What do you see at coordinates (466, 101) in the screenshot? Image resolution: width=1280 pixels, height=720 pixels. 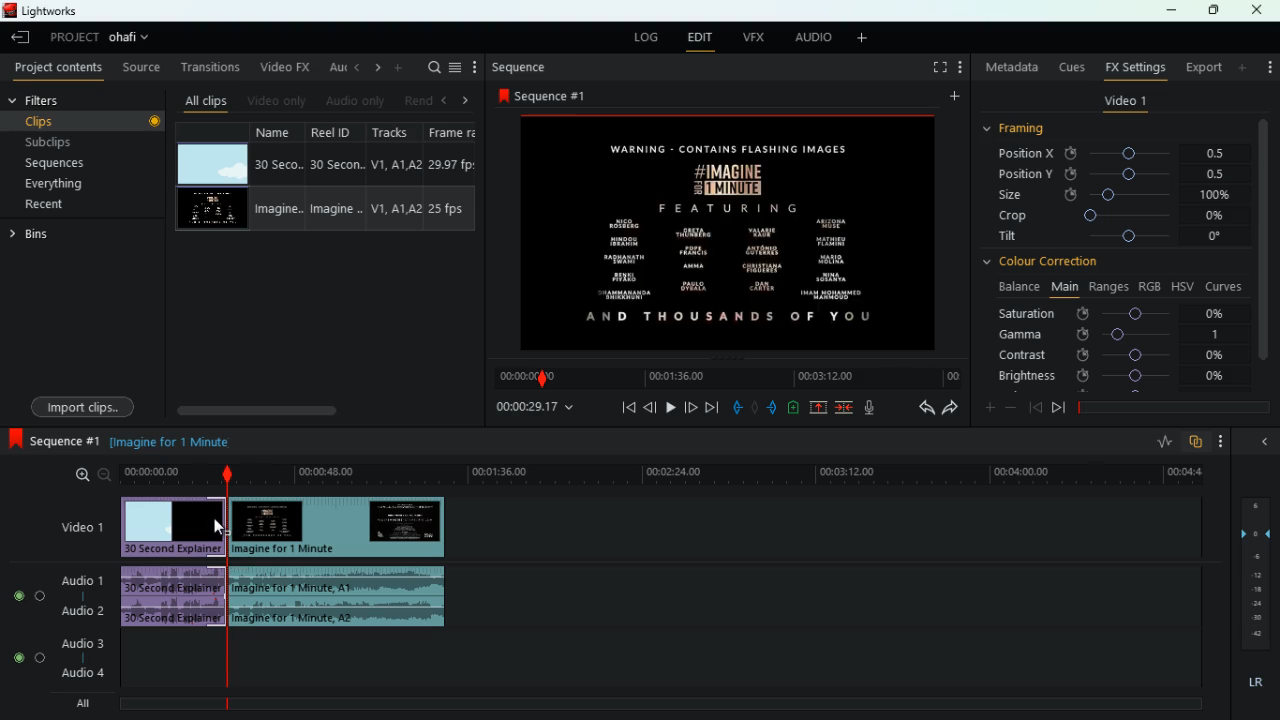 I see `right` at bounding box center [466, 101].